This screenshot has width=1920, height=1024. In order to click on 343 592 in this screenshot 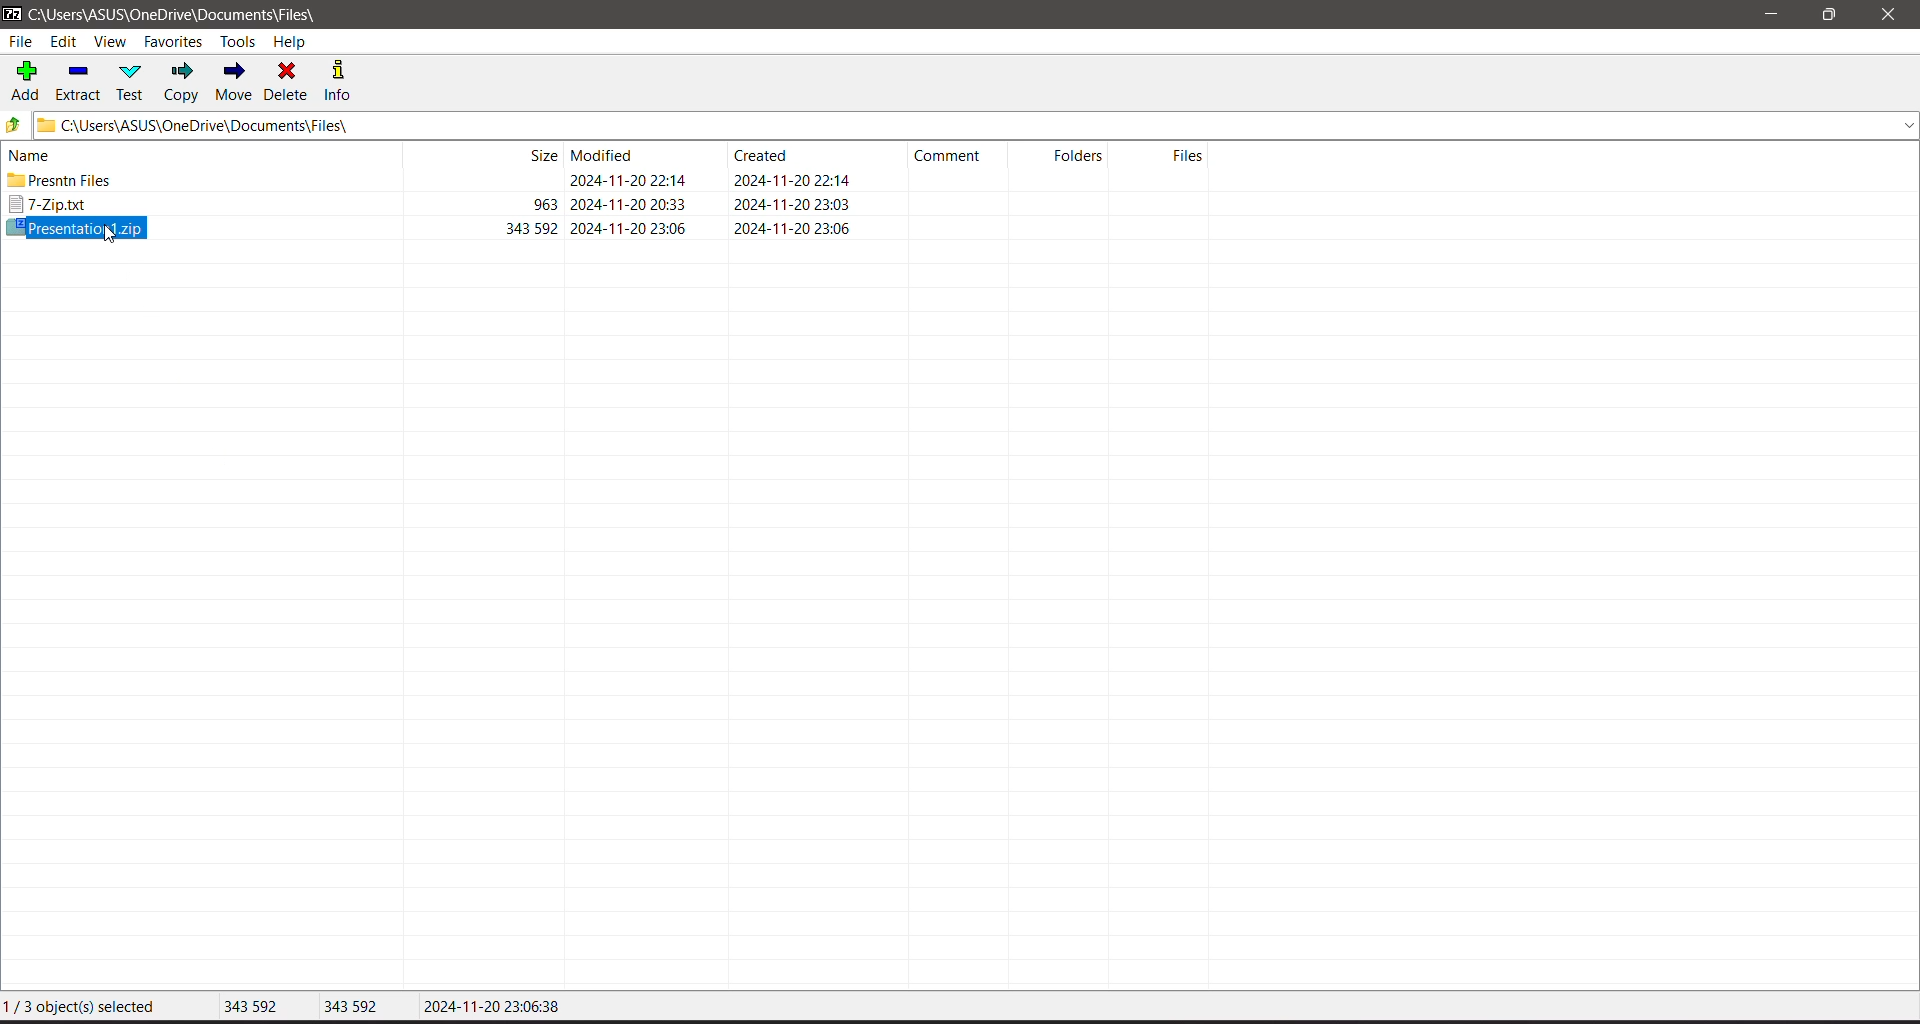, I will do `click(253, 1004)`.